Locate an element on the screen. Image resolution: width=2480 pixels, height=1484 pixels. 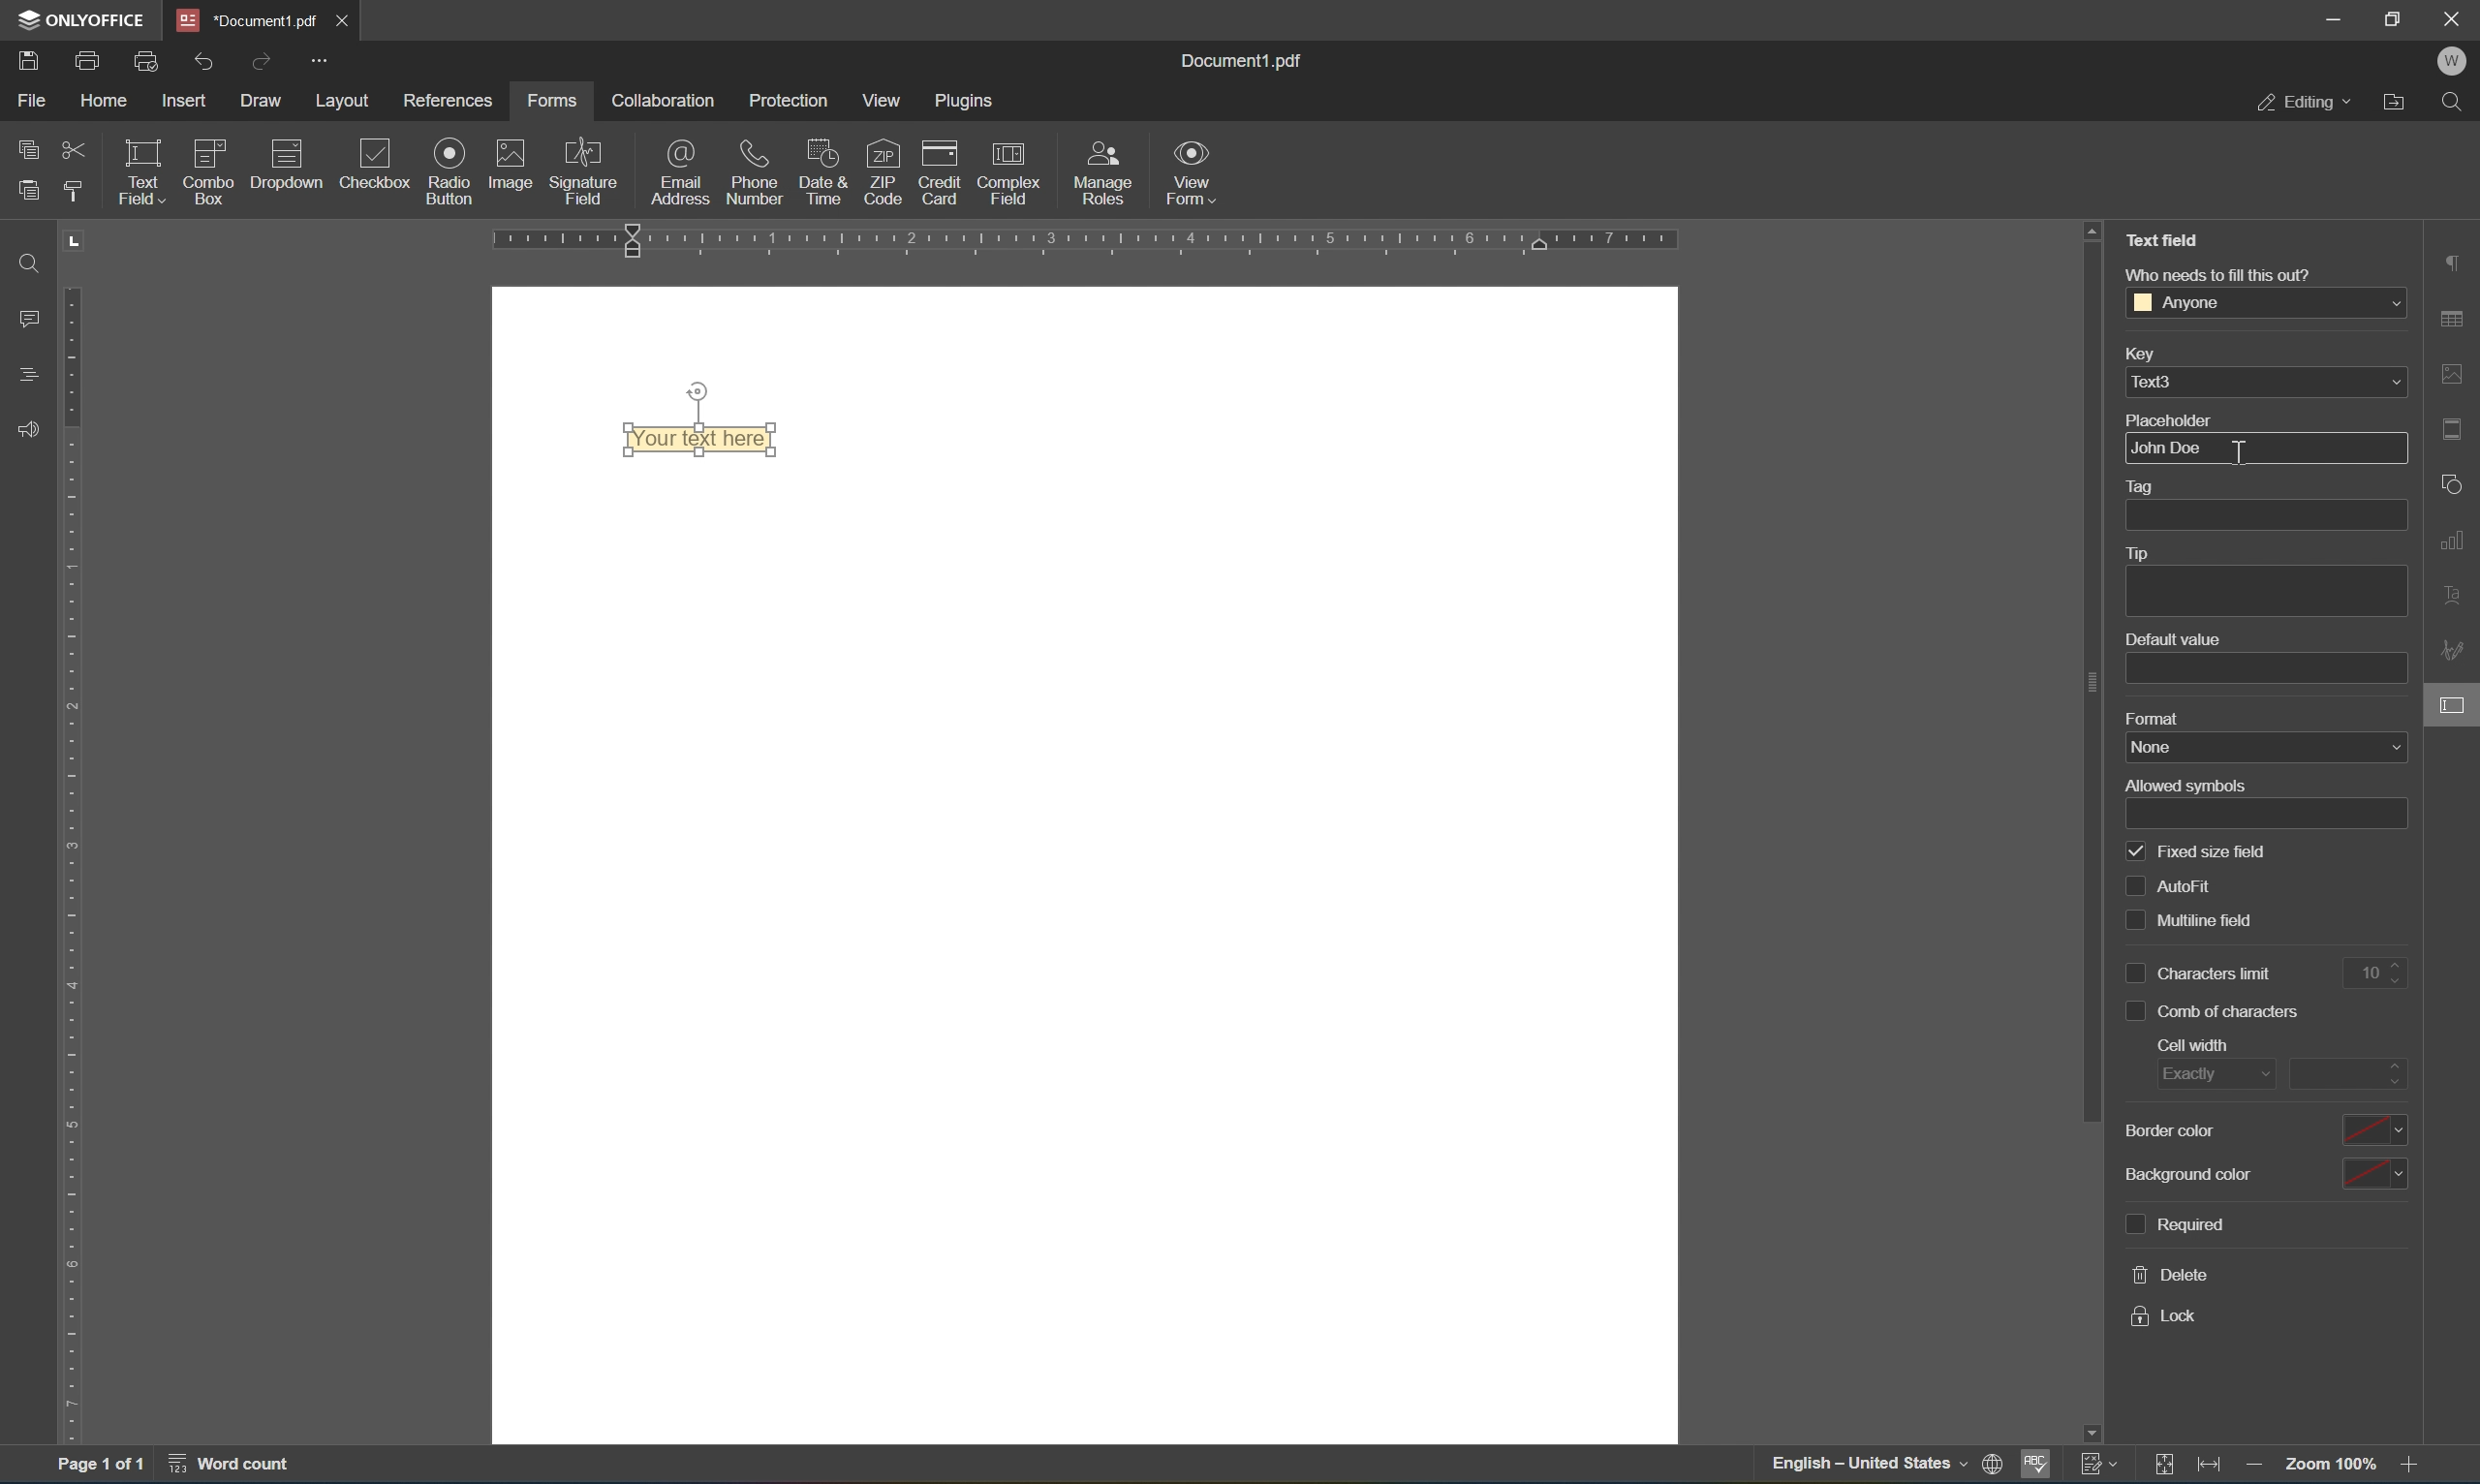
exactly is located at coordinates (2201, 1072).